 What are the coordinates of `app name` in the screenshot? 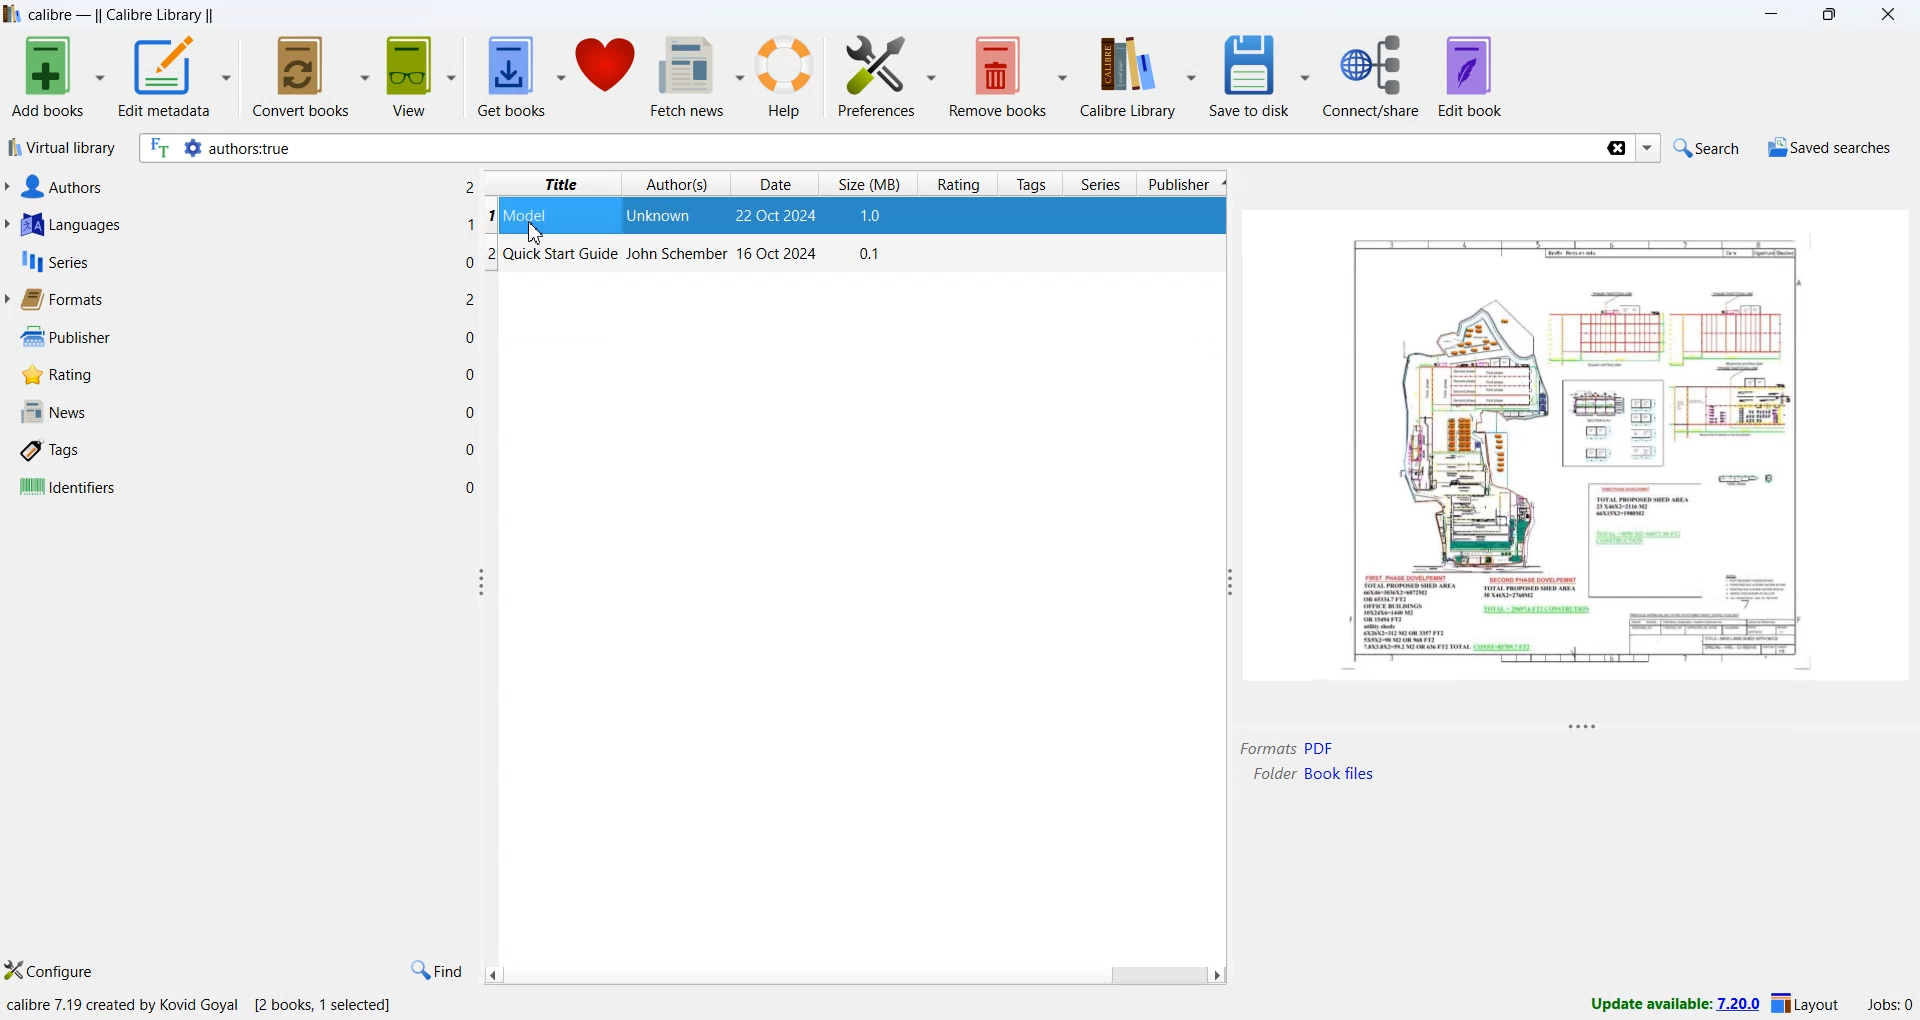 It's located at (12, 14).